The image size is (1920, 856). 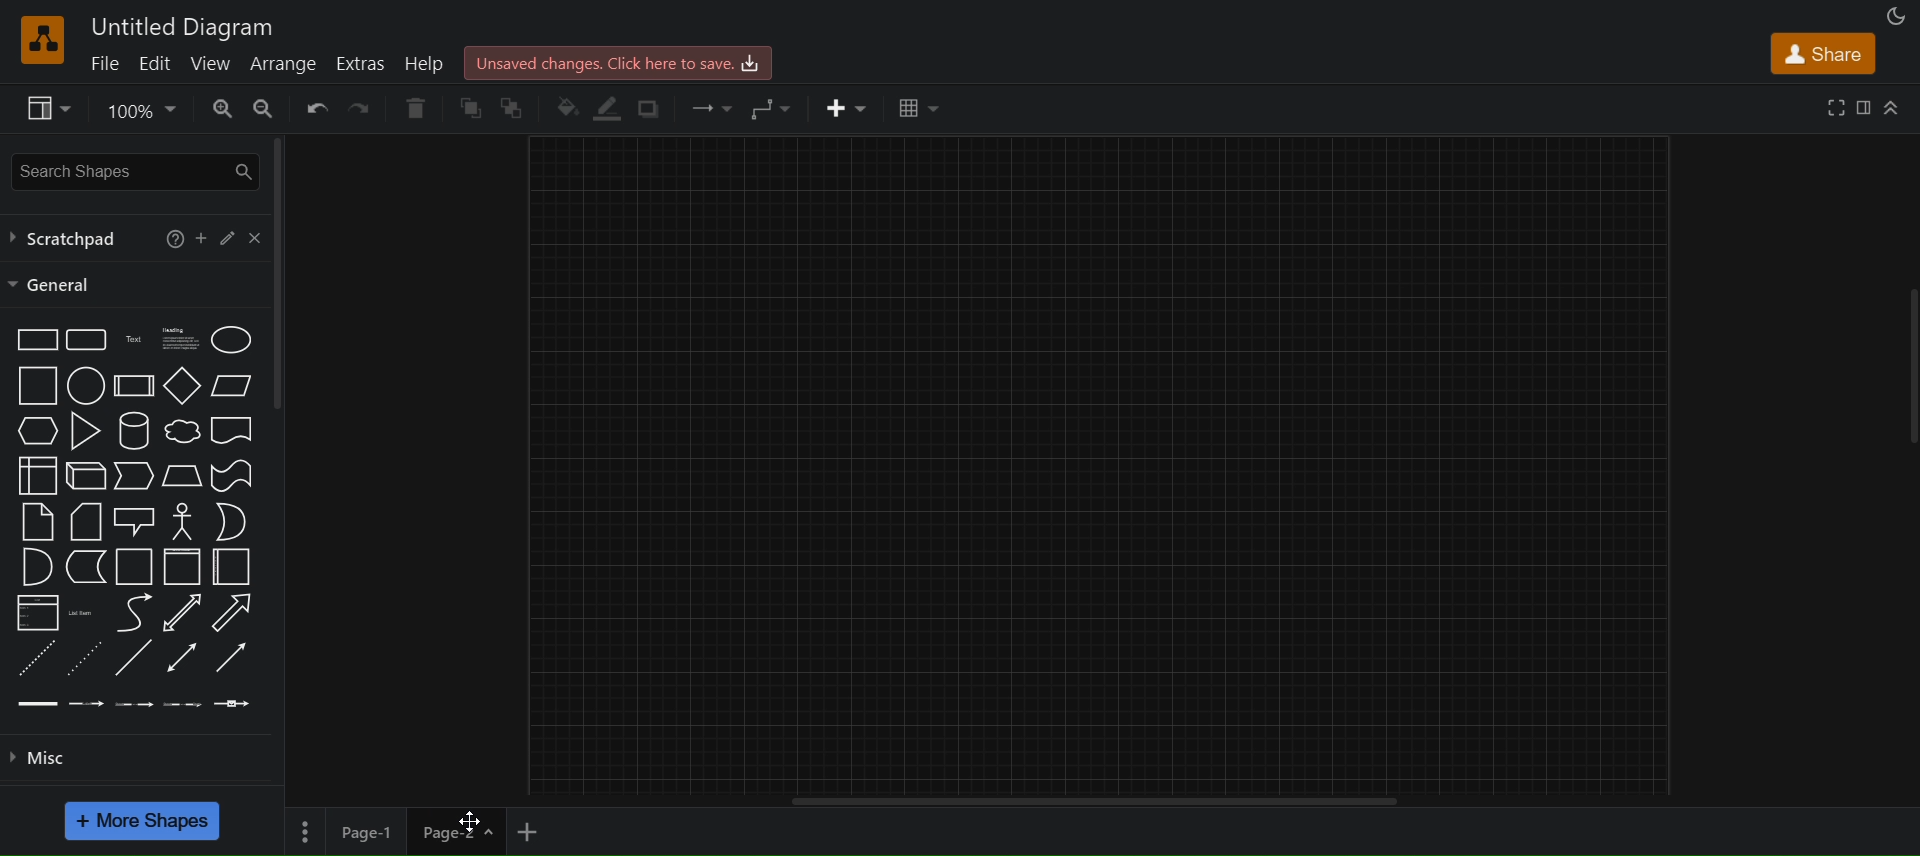 What do you see at coordinates (534, 831) in the screenshot?
I see `add new page` at bounding box center [534, 831].